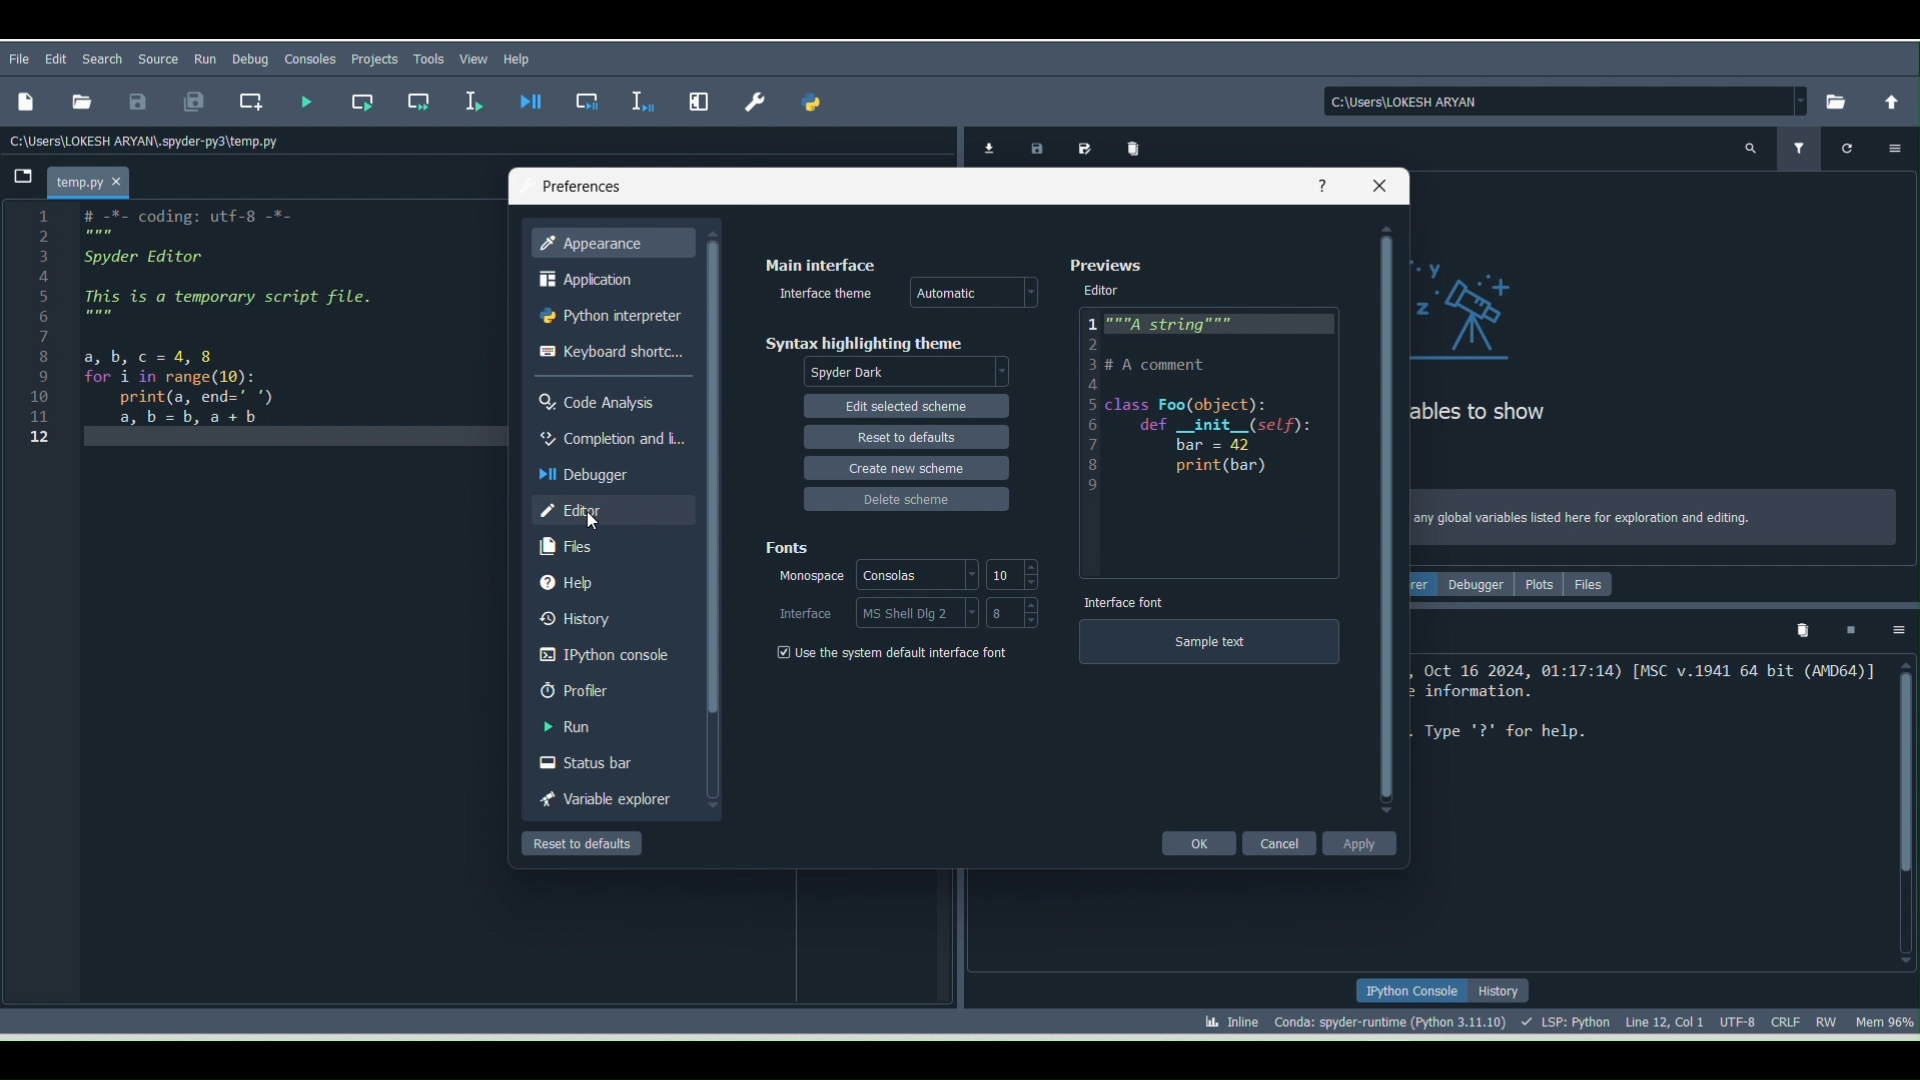 The width and height of the screenshot is (1920, 1080). Describe the element at coordinates (608, 278) in the screenshot. I see `Application` at that location.